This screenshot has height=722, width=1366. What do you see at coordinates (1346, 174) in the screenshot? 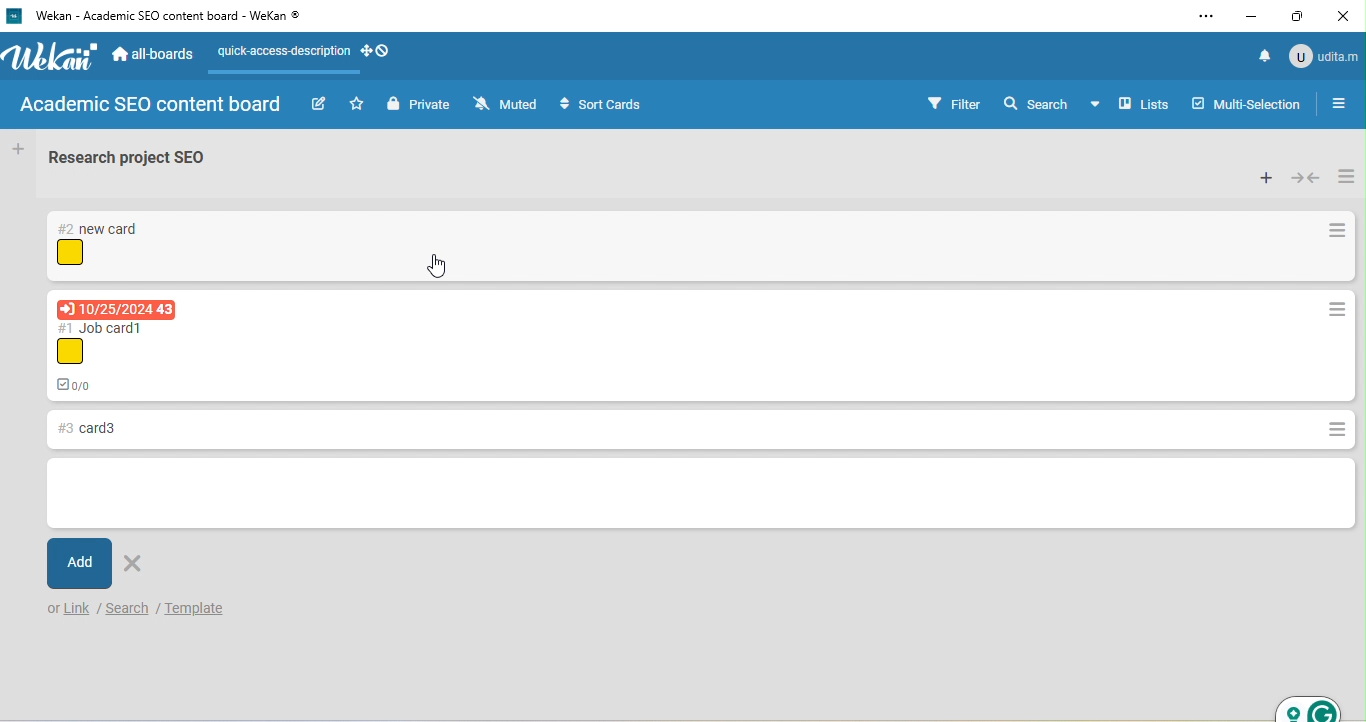
I see `list actions` at bounding box center [1346, 174].